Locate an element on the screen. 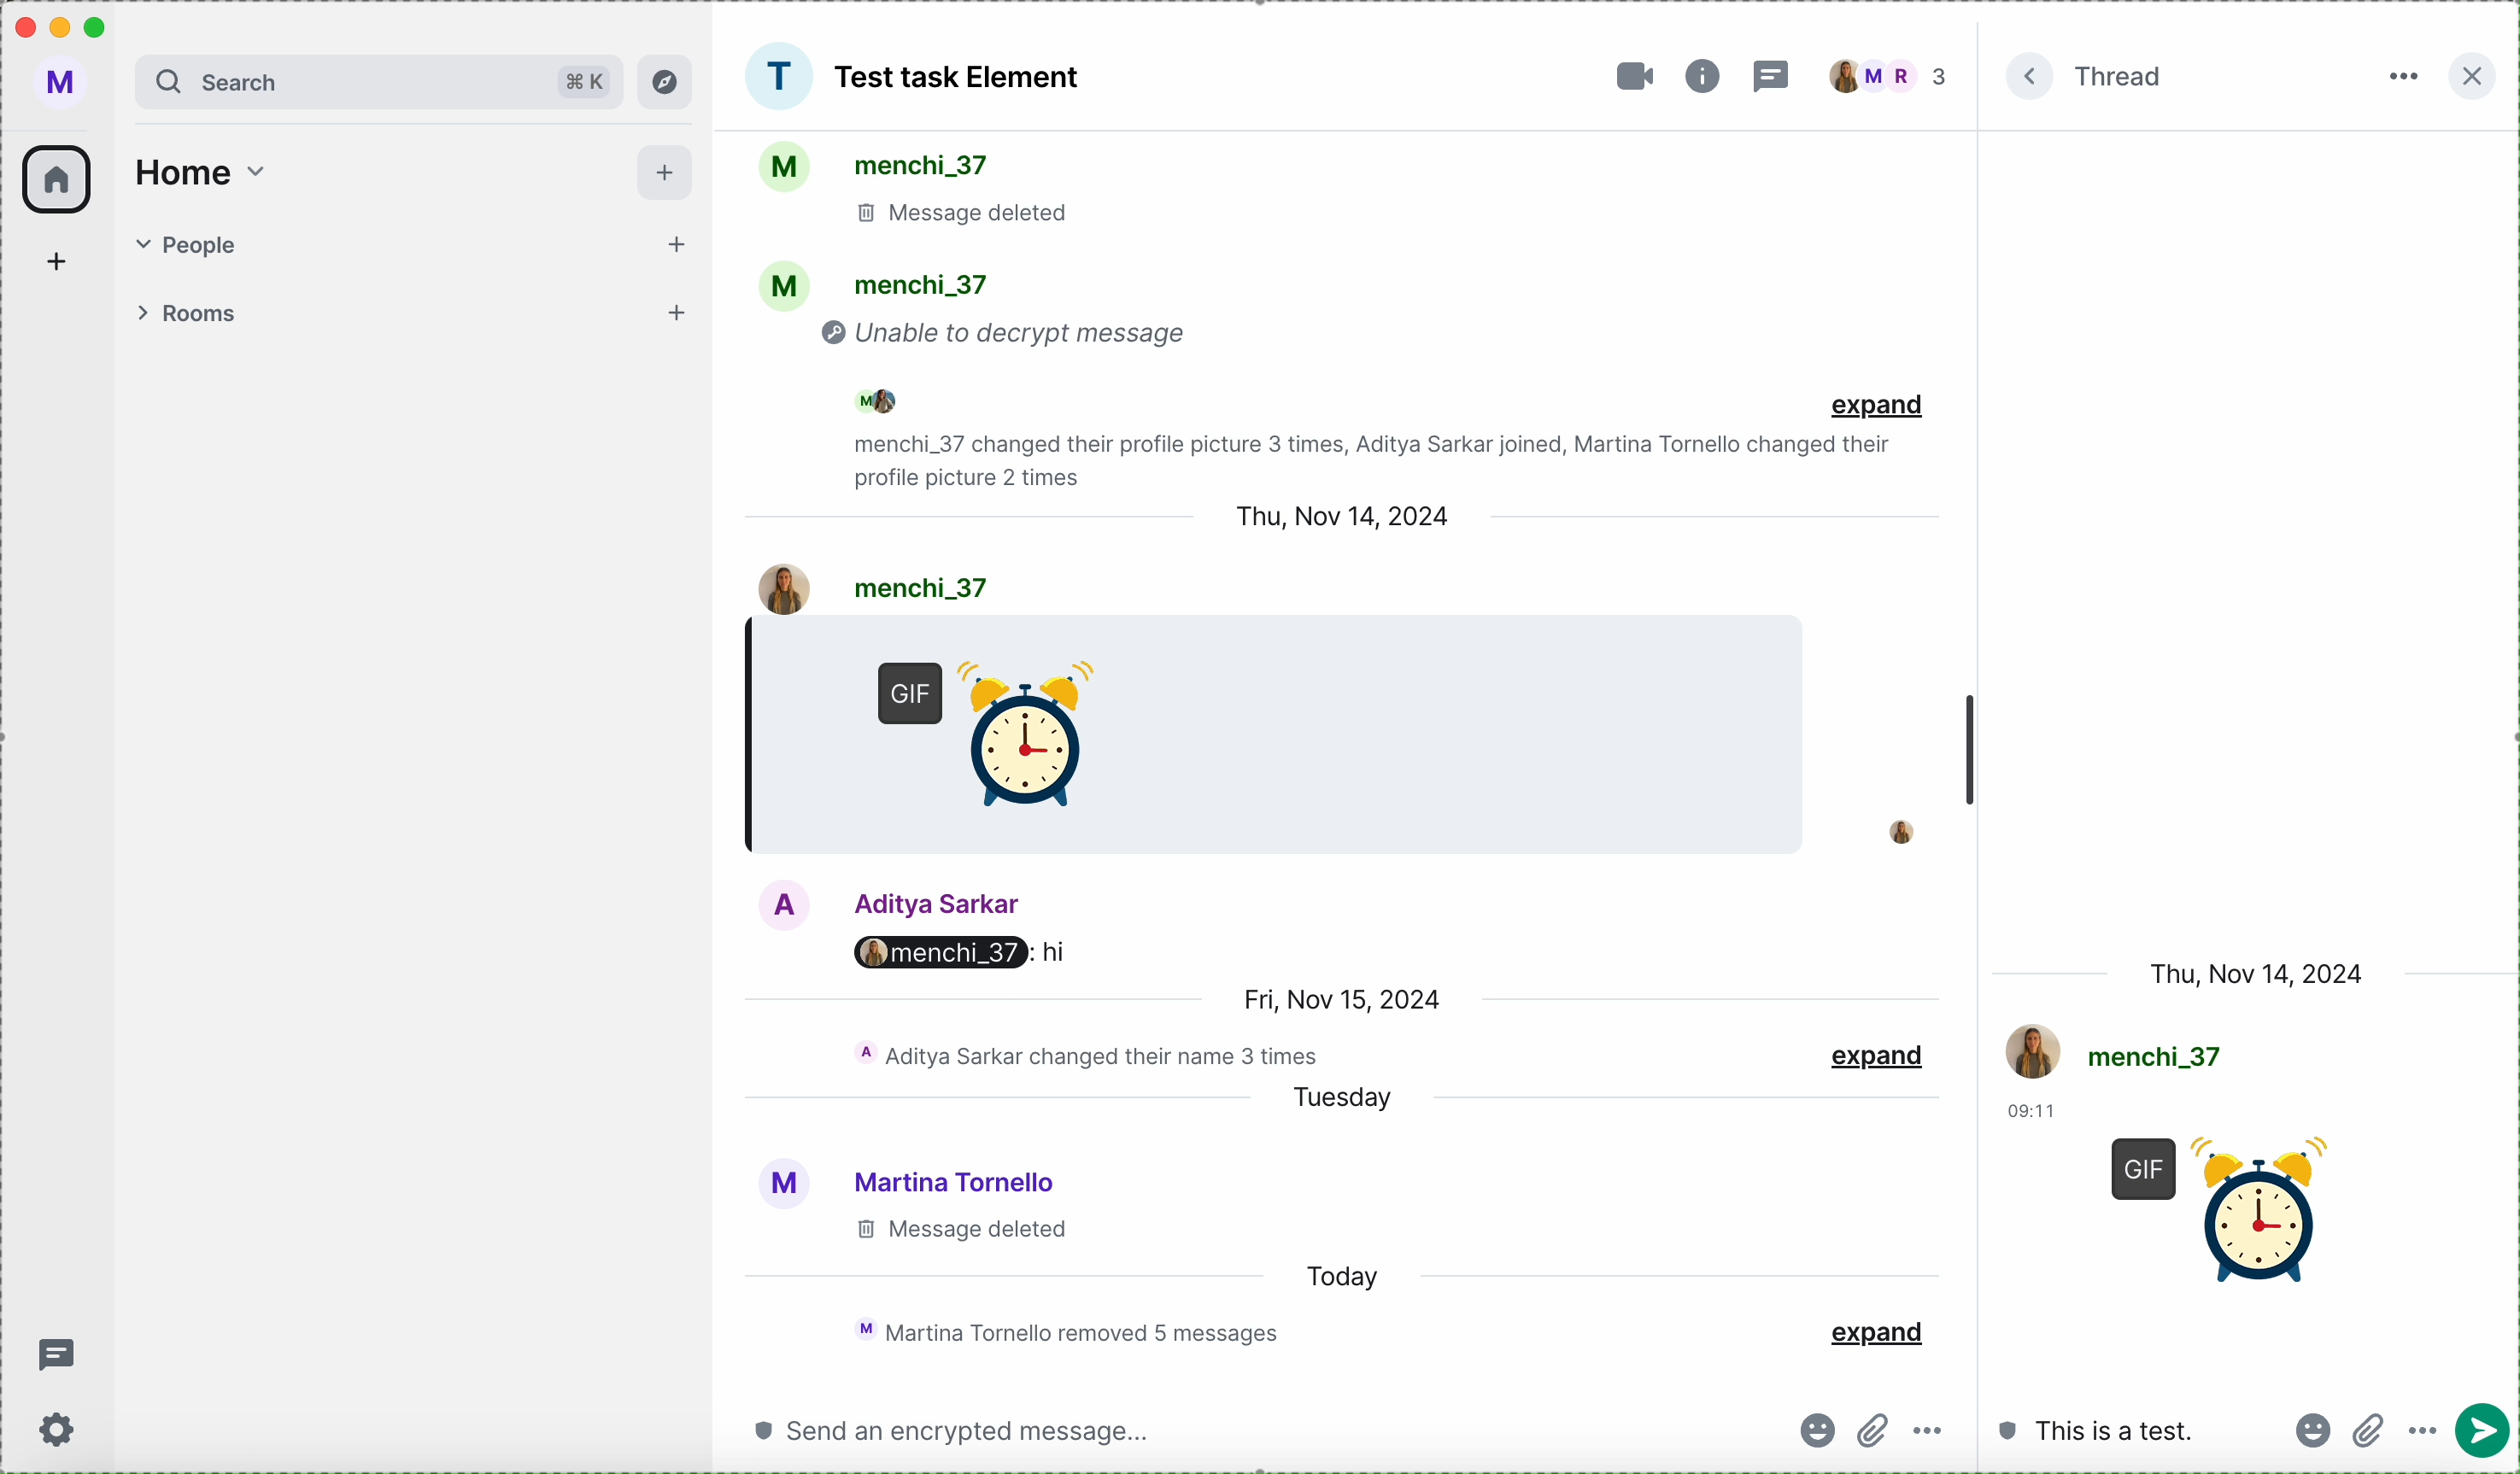  attach files is located at coordinates (1873, 1426).